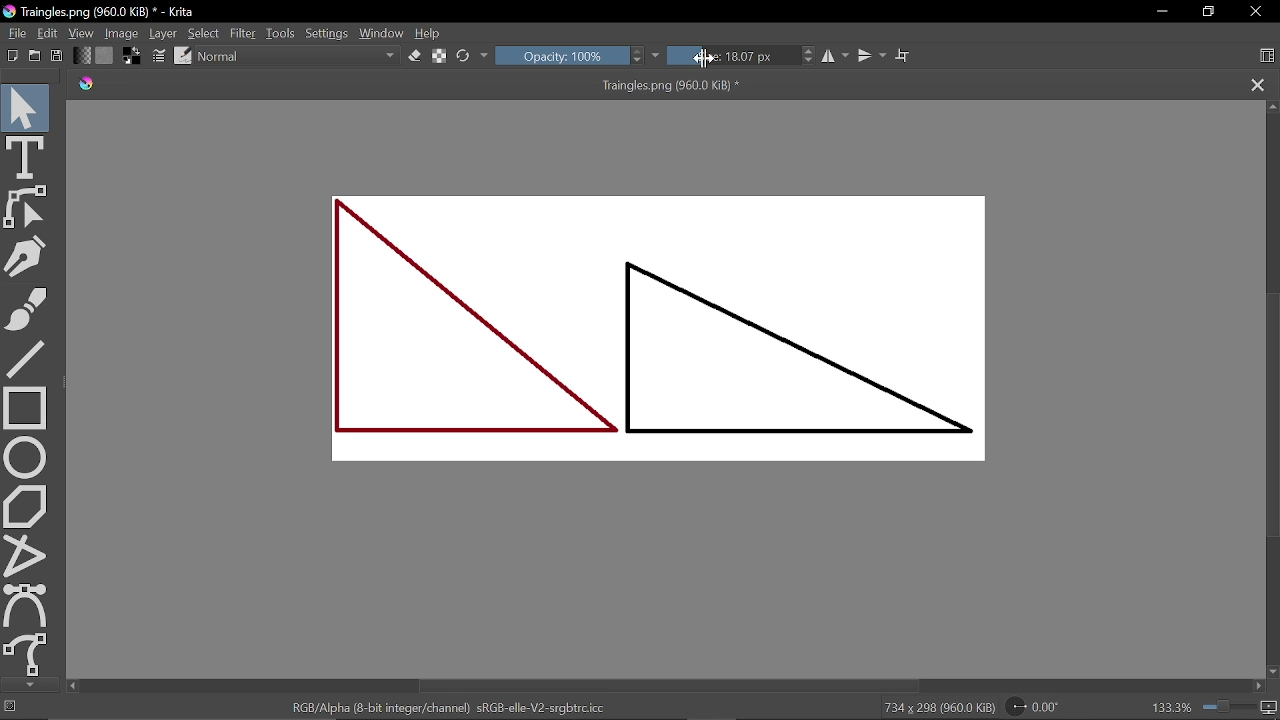 This screenshot has width=1280, height=720. Describe the element at coordinates (157, 57) in the screenshot. I see `Edit brush settings` at that location.